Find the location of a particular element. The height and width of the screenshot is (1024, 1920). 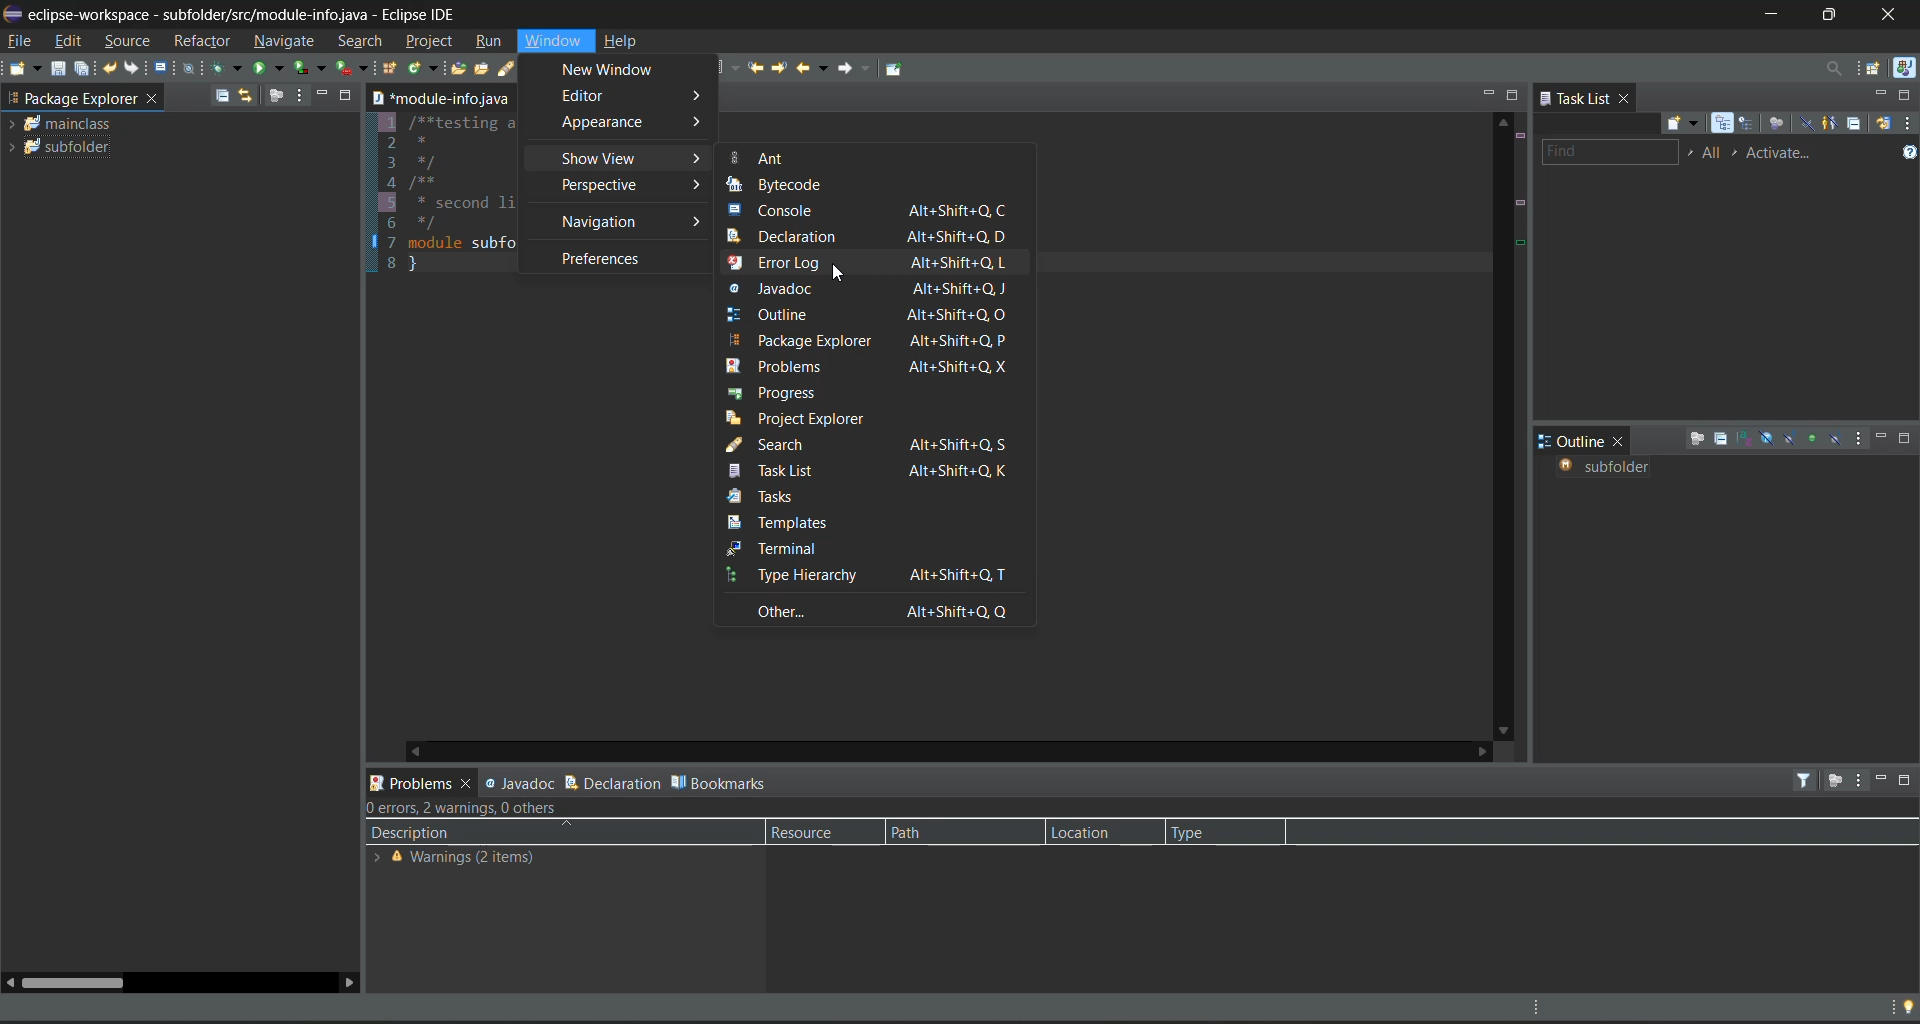

new java package is located at coordinates (391, 67).